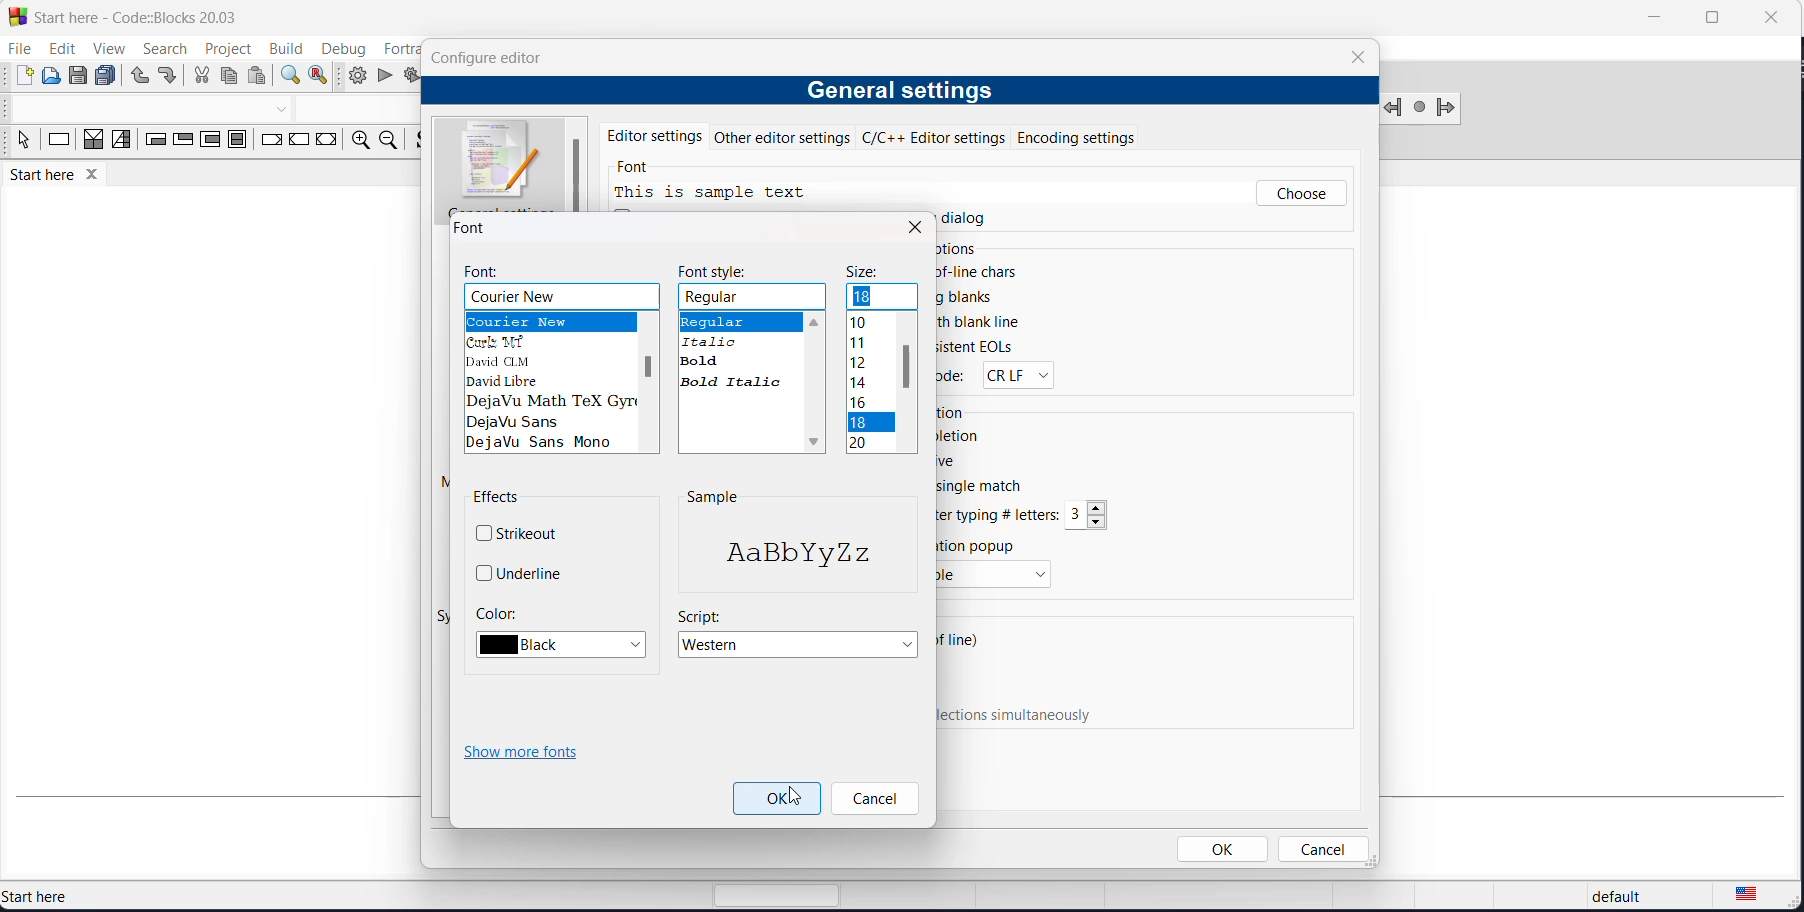  What do you see at coordinates (718, 271) in the screenshot?
I see `font style heading` at bounding box center [718, 271].